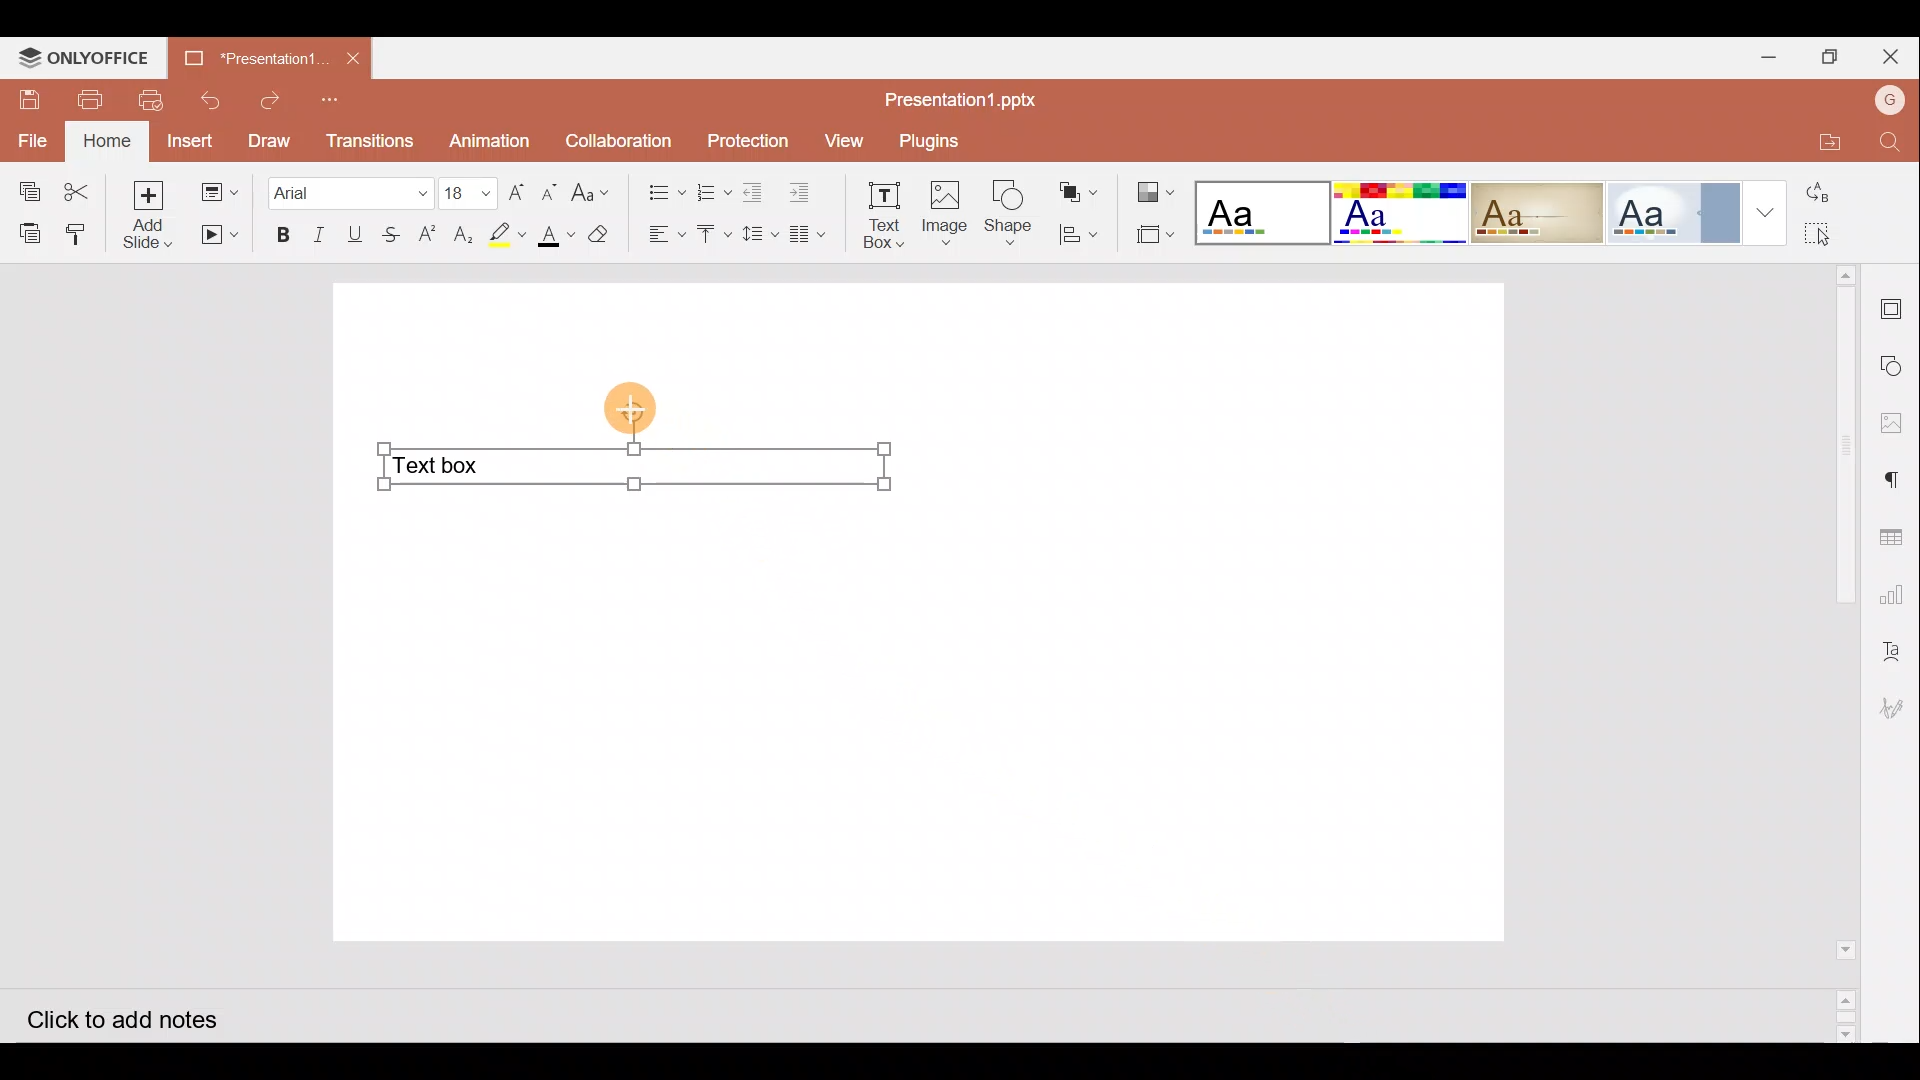 The image size is (1920, 1080). What do you see at coordinates (26, 231) in the screenshot?
I see `Paste` at bounding box center [26, 231].